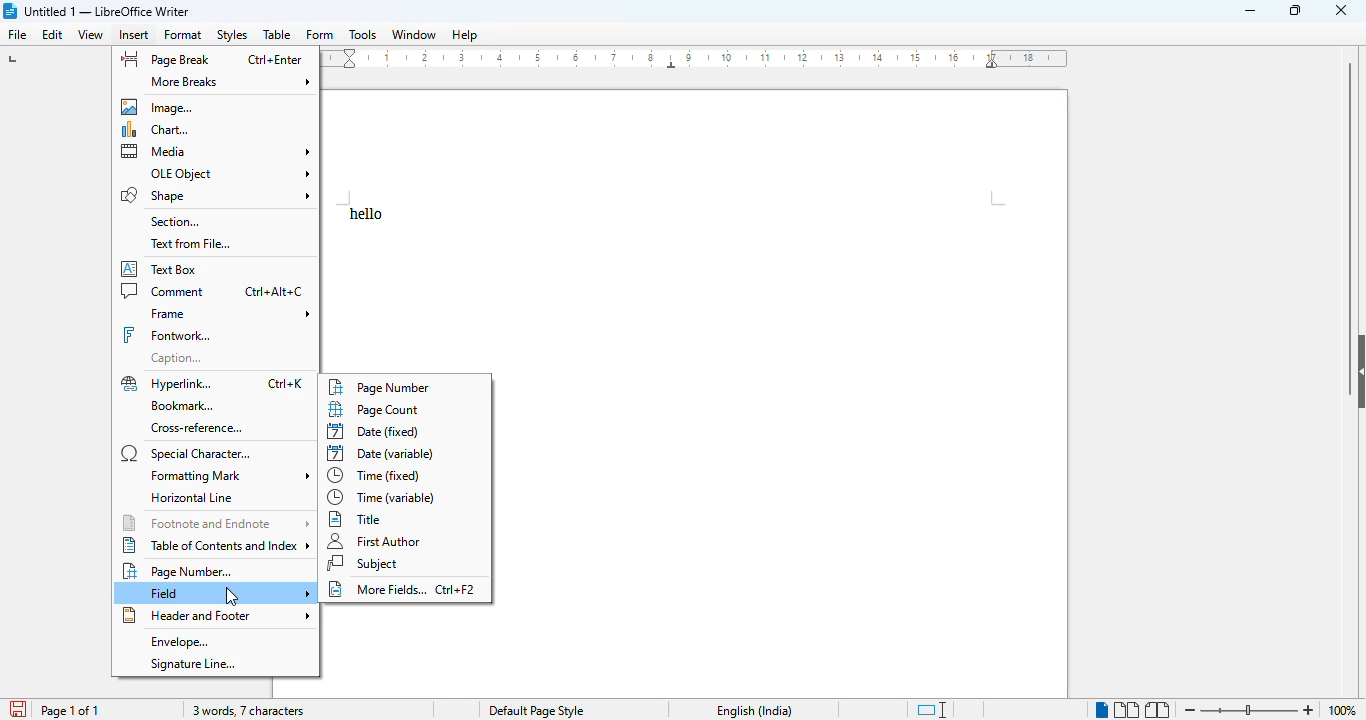 The width and height of the screenshot is (1366, 720). What do you see at coordinates (377, 475) in the screenshot?
I see `time (fixed)` at bounding box center [377, 475].